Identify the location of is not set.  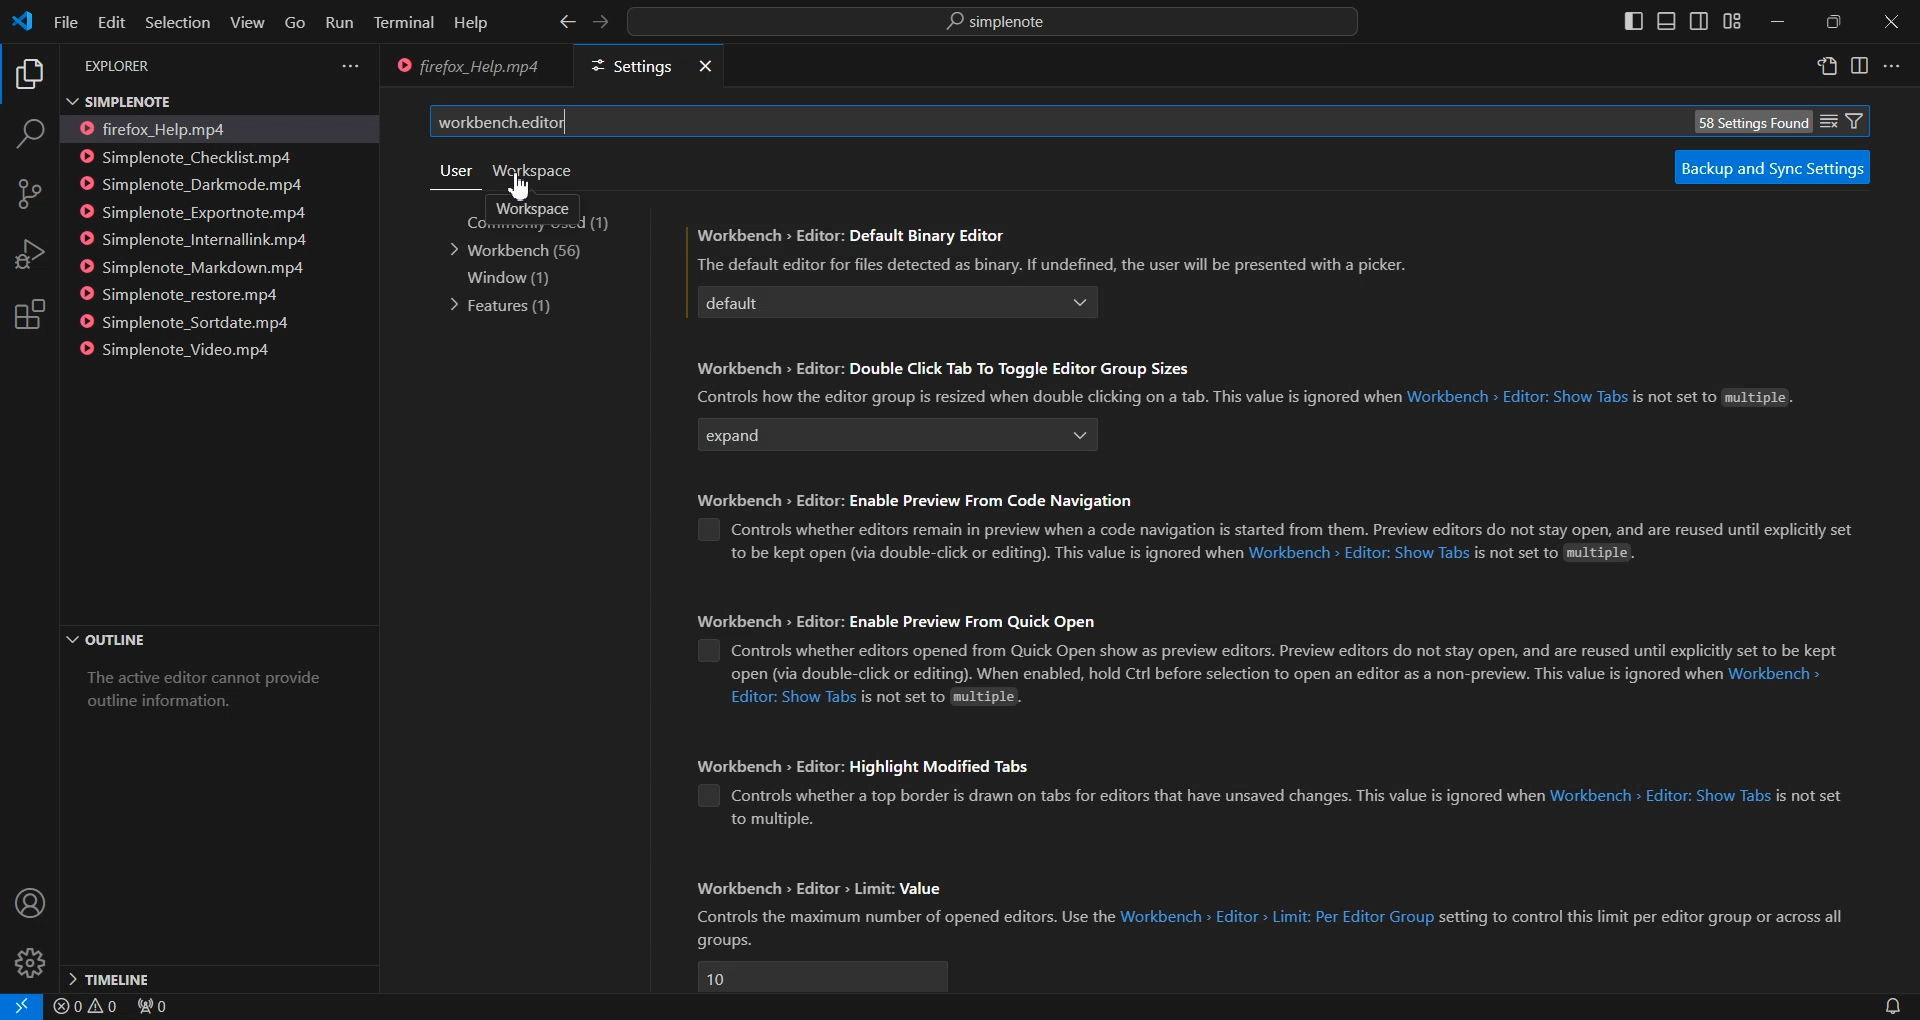
(1809, 796).